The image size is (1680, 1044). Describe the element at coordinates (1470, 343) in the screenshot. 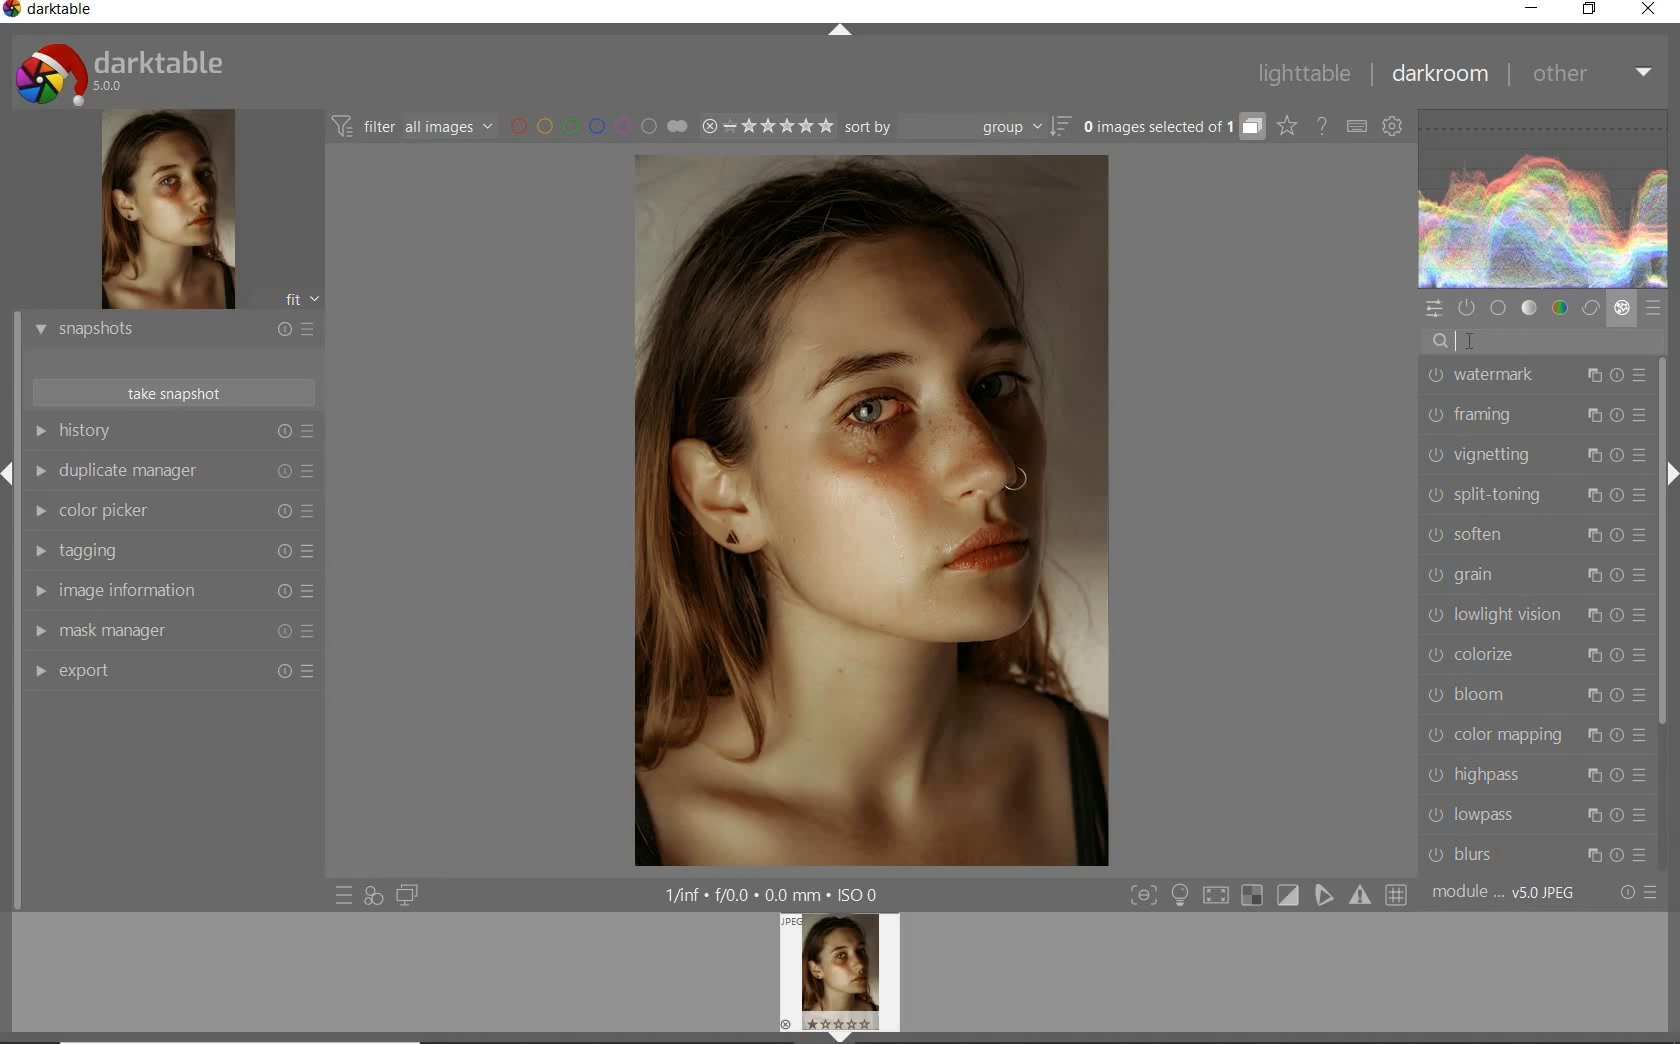

I see `CURSOR` at that location.